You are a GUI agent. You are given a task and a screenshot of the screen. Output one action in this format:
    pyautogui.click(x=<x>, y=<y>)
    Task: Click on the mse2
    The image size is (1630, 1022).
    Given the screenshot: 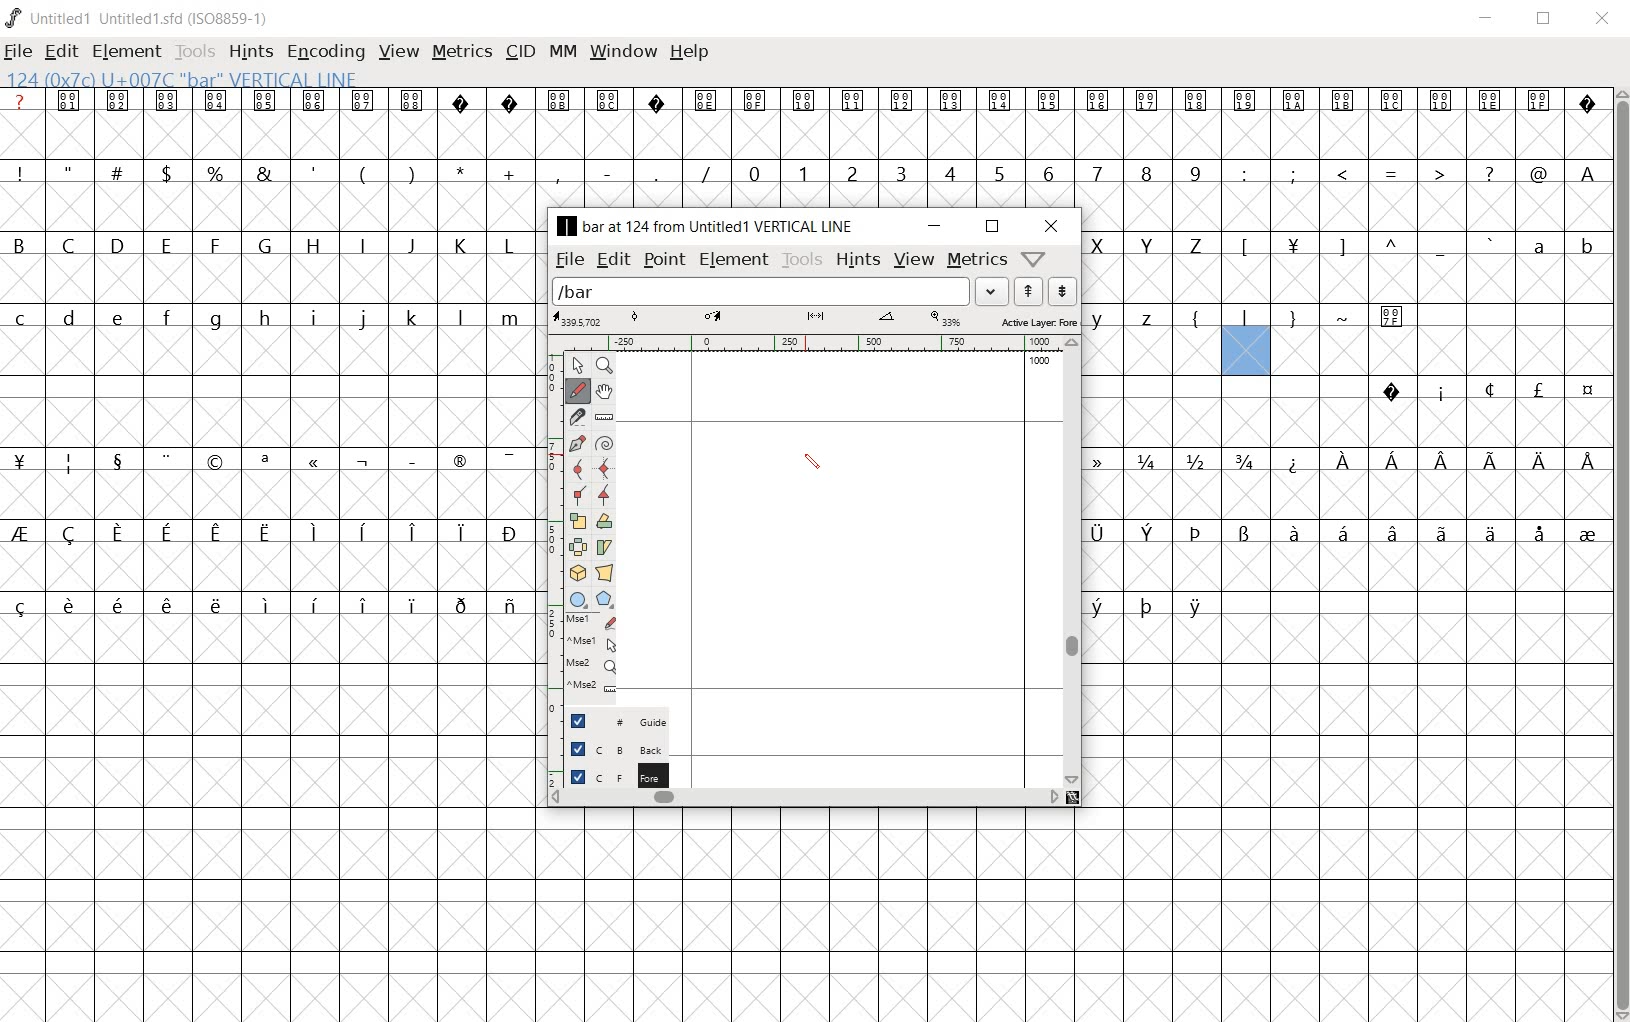 What is the action you would take?
    pyautogui.click(x=582, y=666)
    